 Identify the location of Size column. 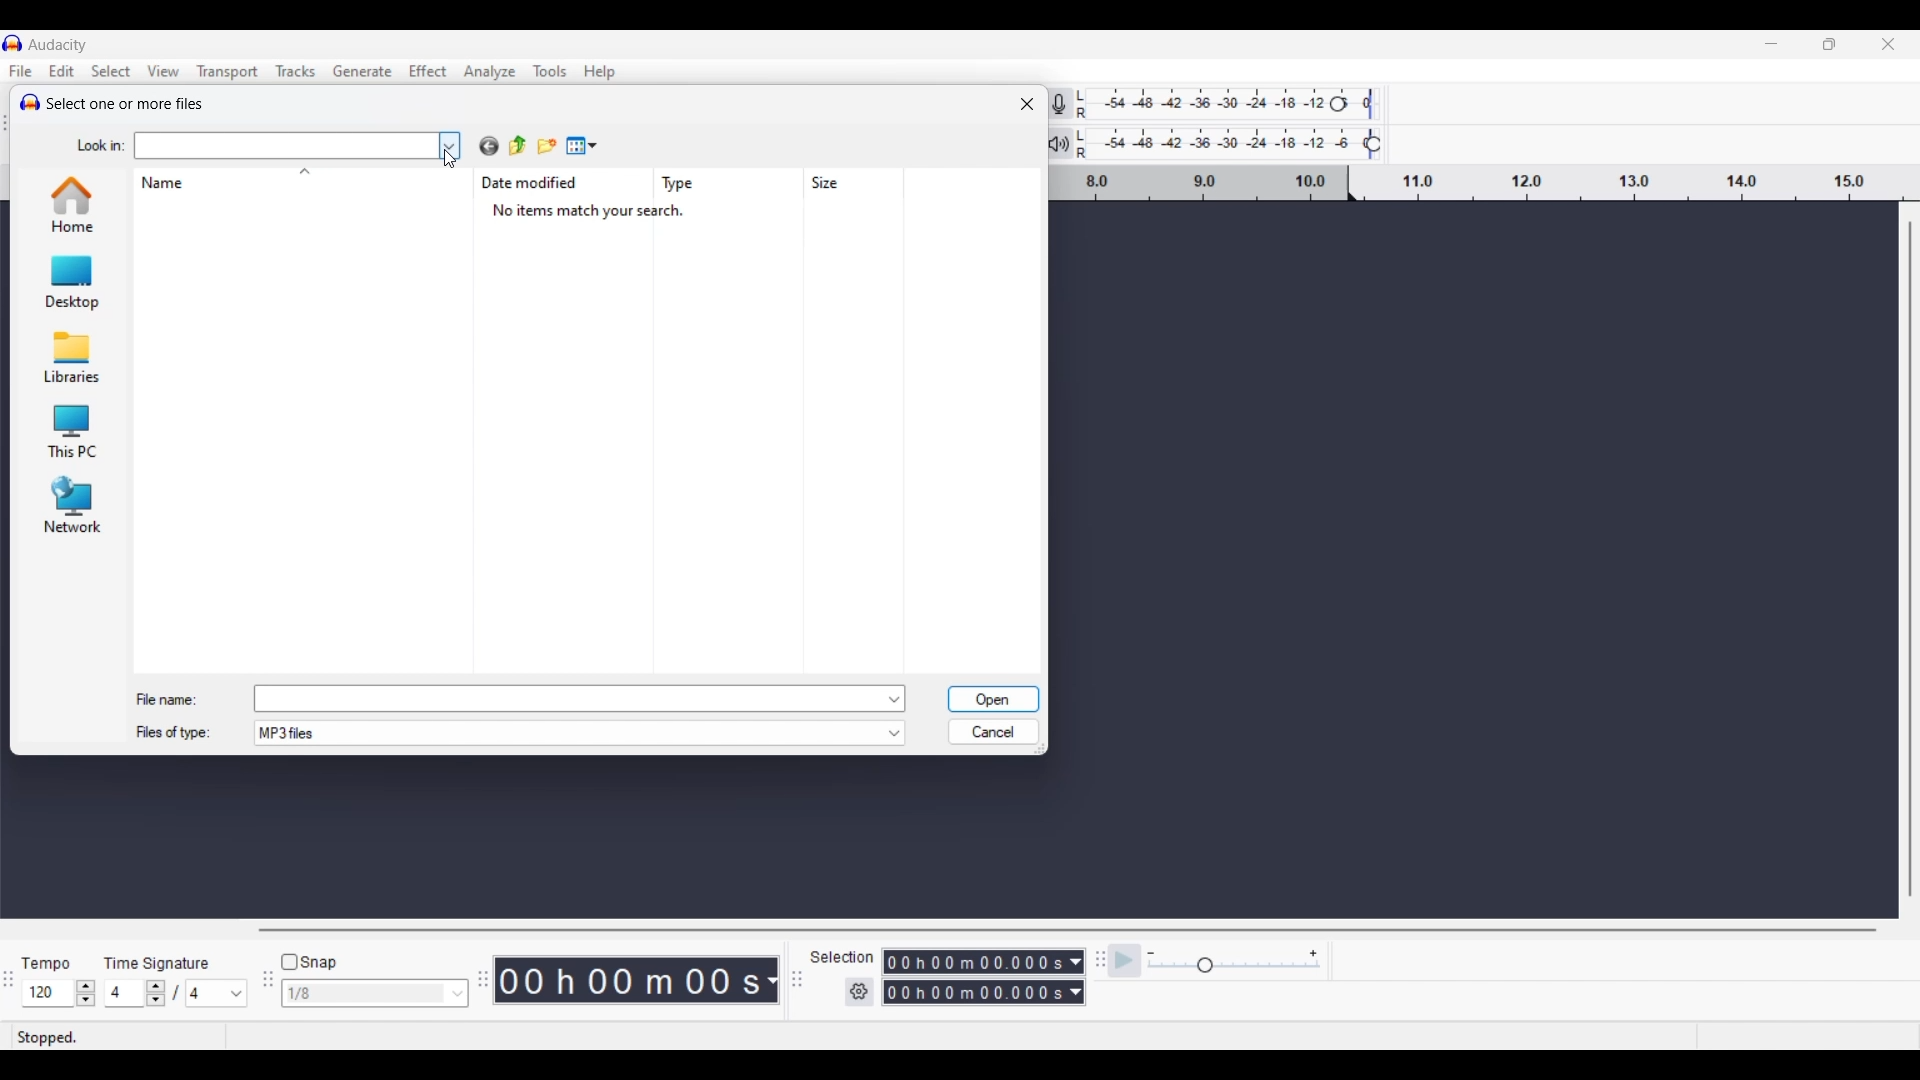
(832, 183).